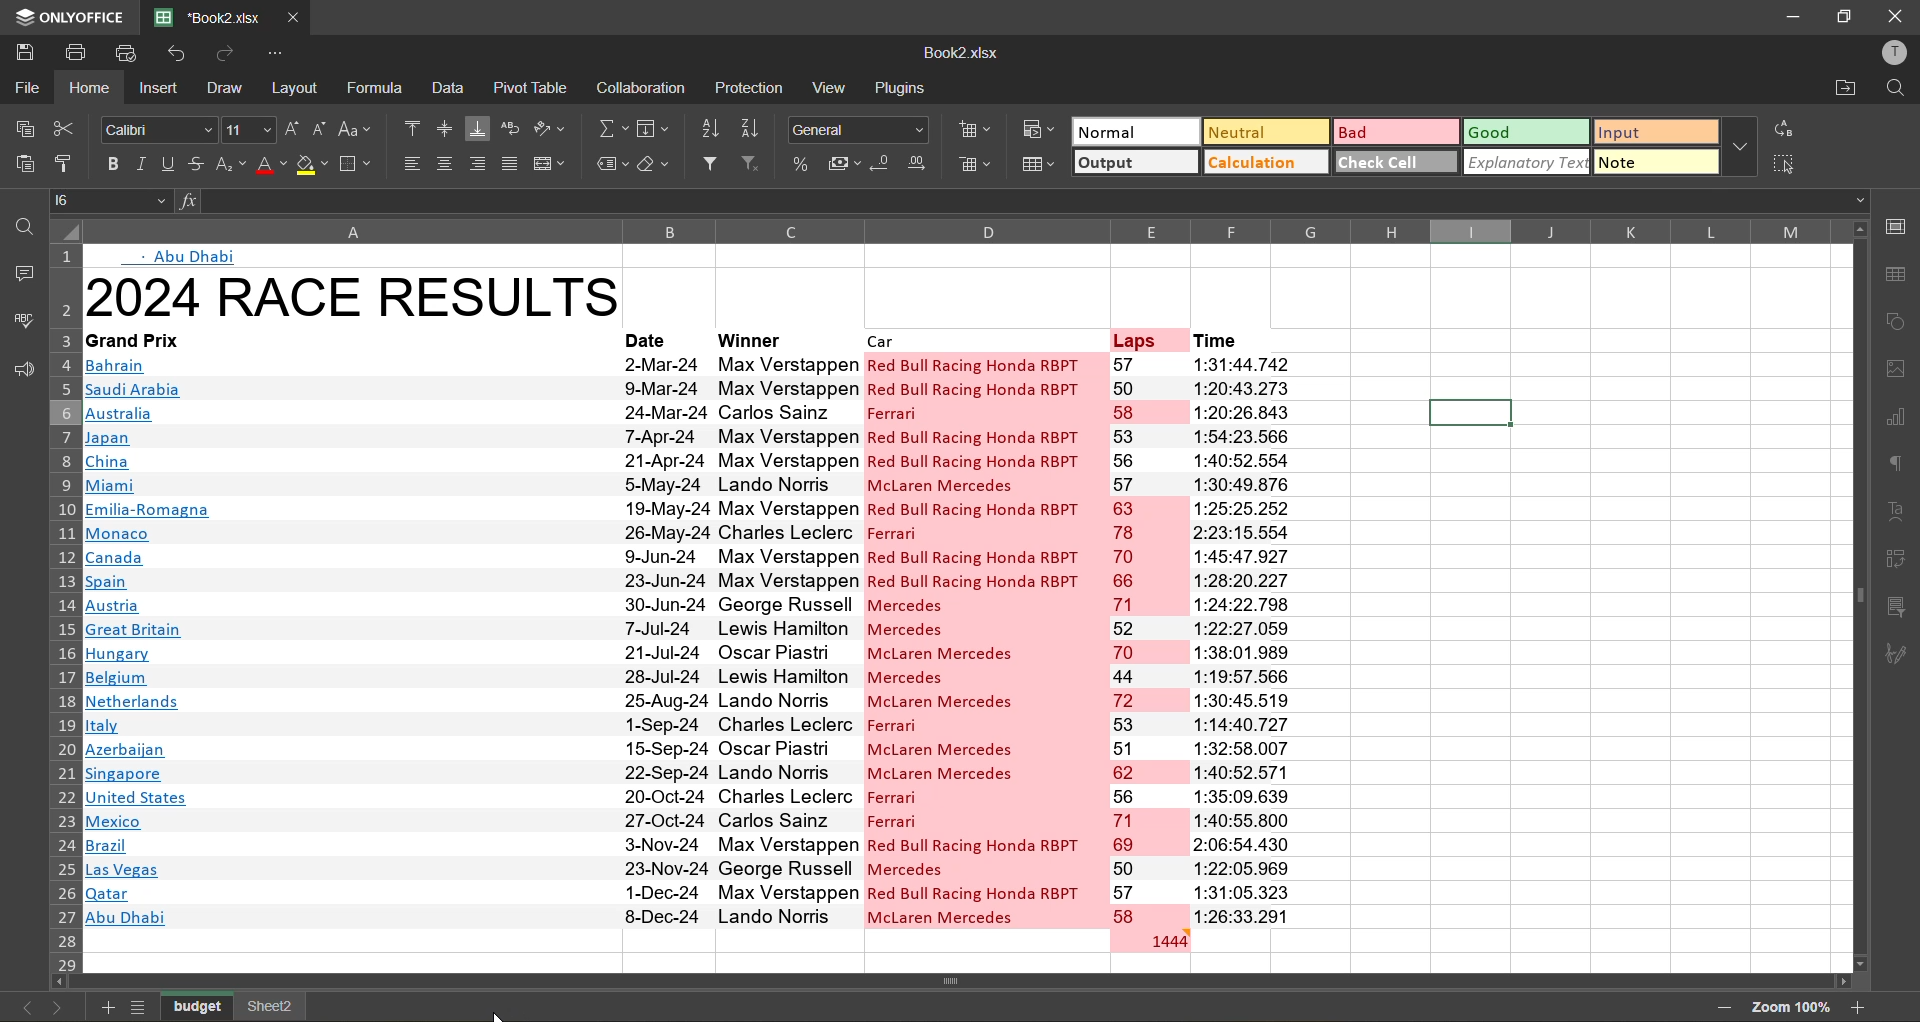  What do you see at coordinates (984, 638) in the screenshot?
I see `car name` at bounding box center [984, 638].